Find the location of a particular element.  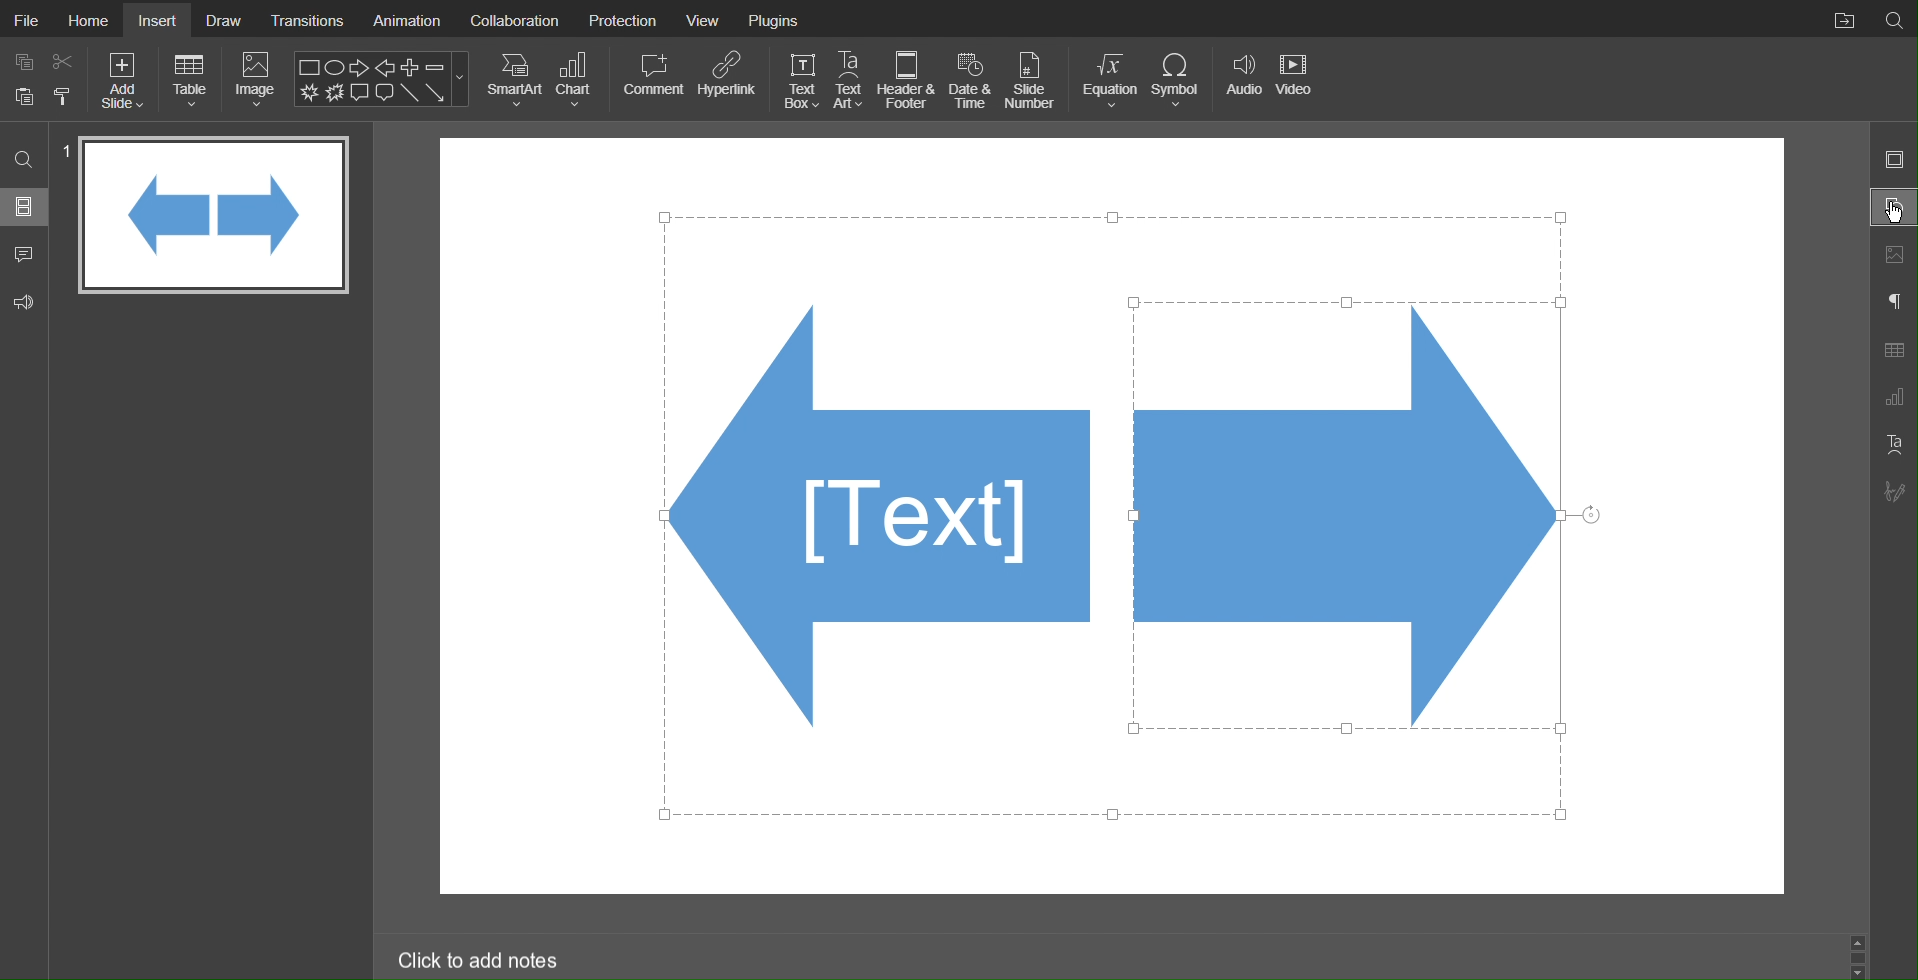

SmartArt is located at coordinates (514, 80).